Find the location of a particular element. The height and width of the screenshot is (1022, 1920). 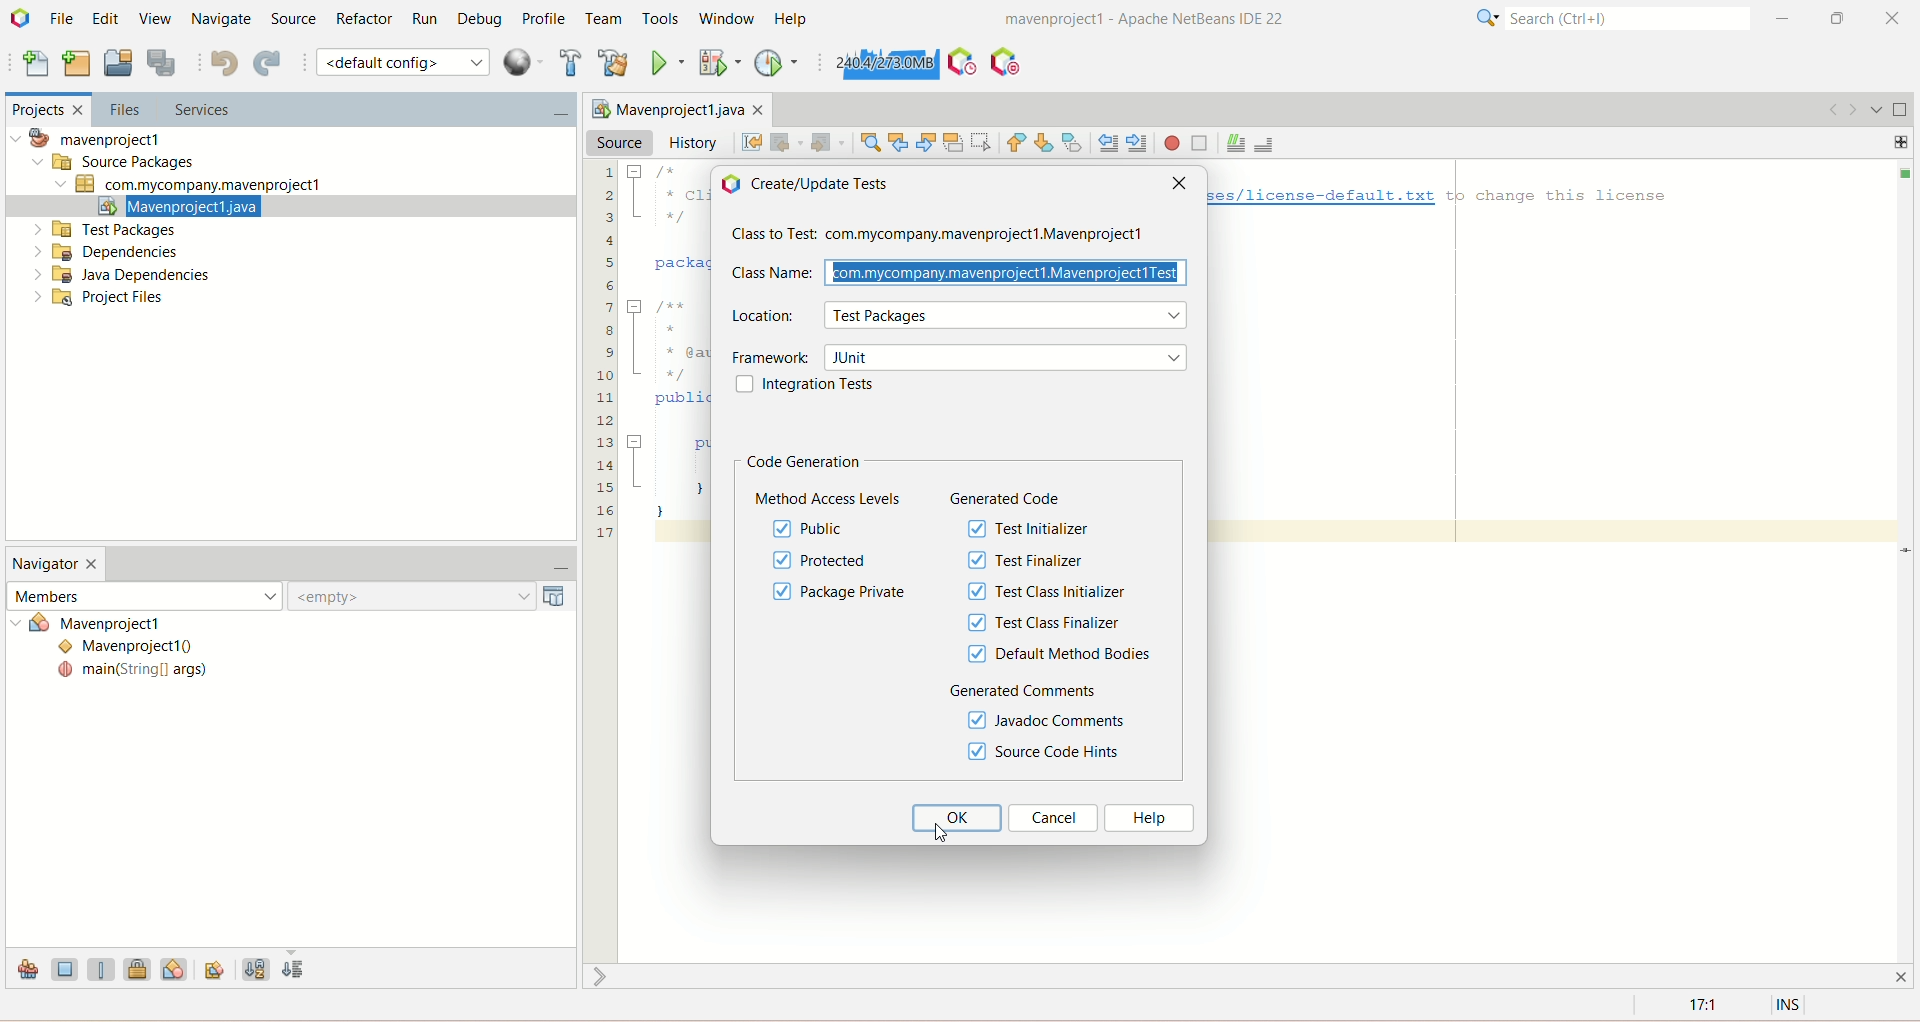

test packages is located at coordinates (107, 228).